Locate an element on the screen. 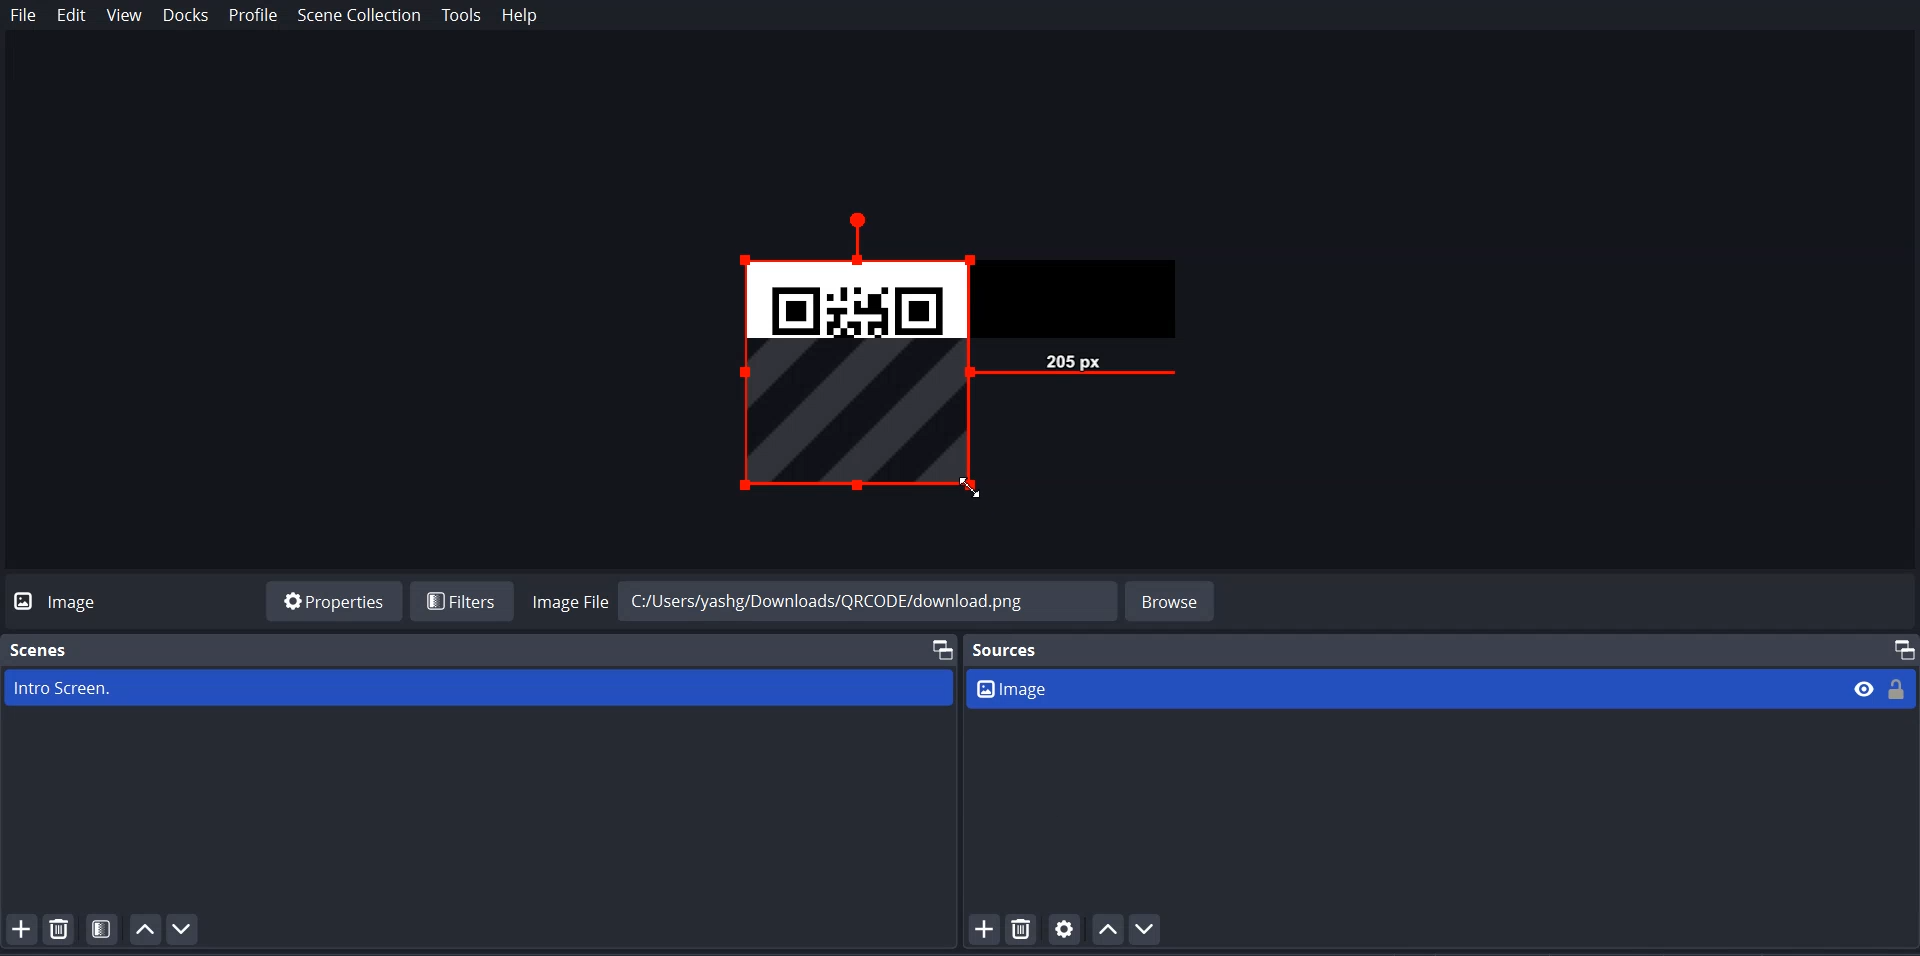 This screenshot has width=1920, height=956. View is located at coordinates (123, 17).